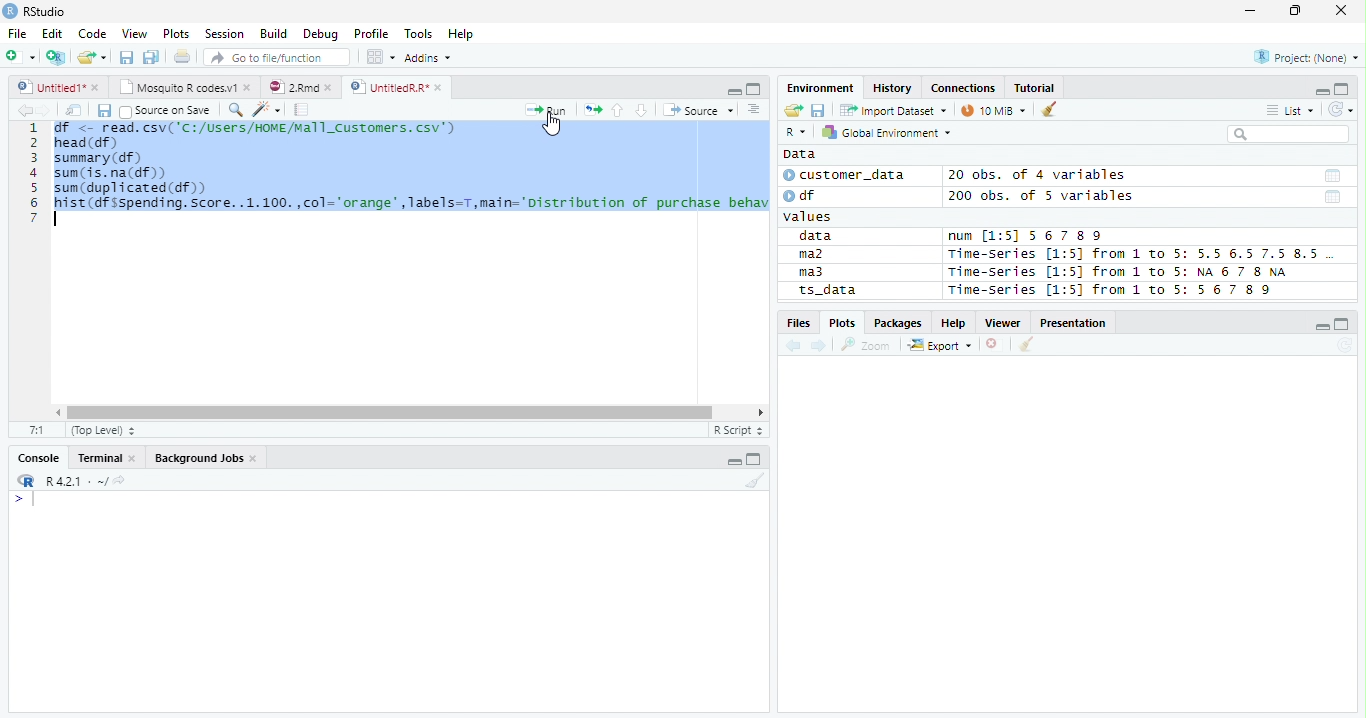 This screenshot has height=718, width=1366. Describe the element at coordinates (407, 414) in the screenshot. I see `Scroll` at that location.